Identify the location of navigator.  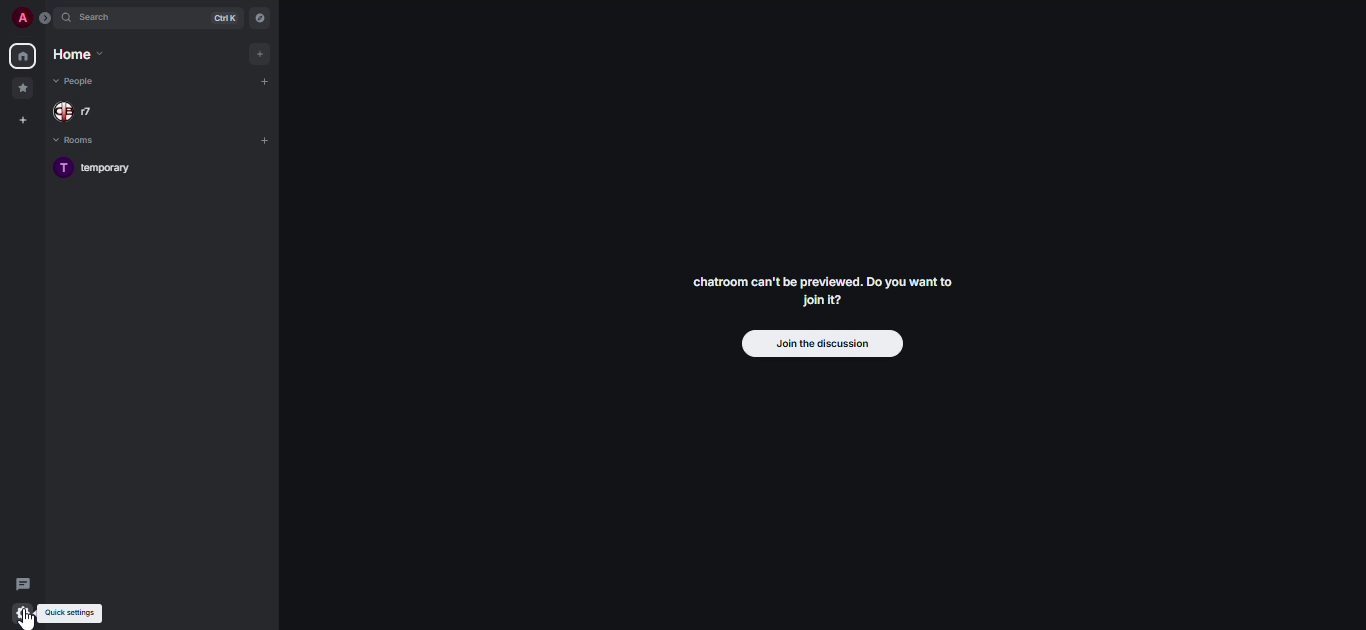
(263, 18).